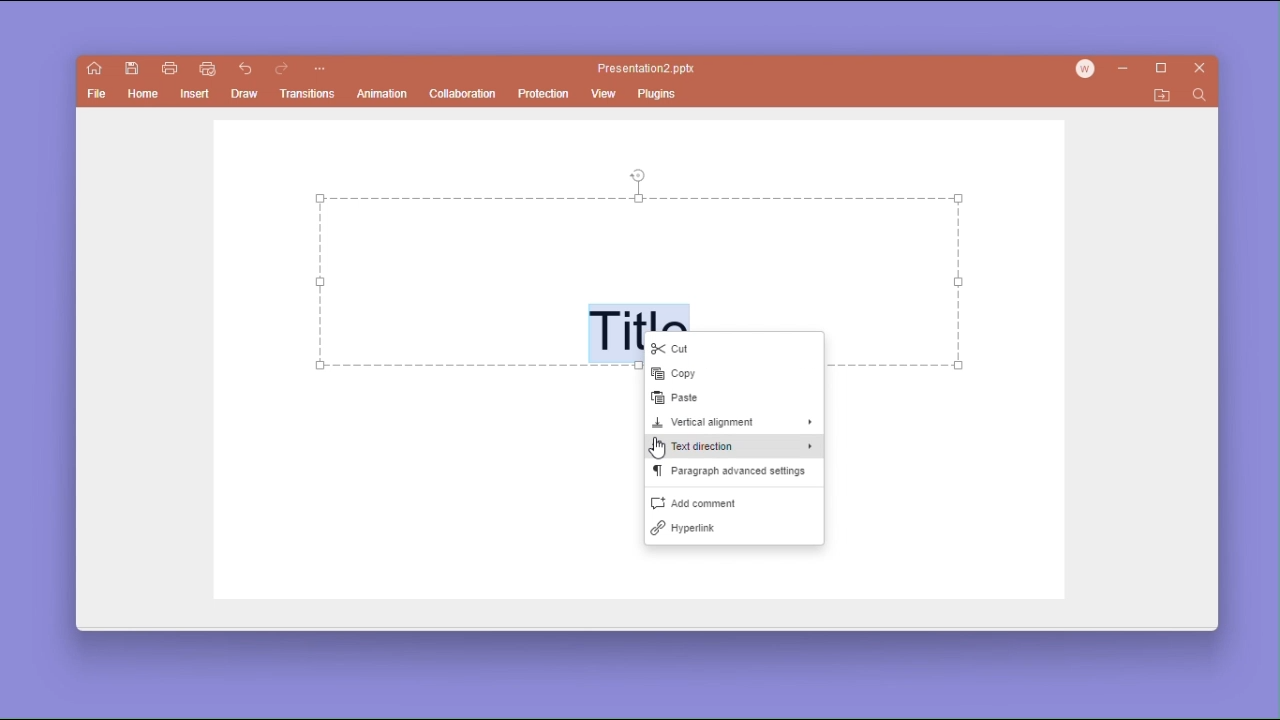 This screenshot has height=720, width=1280. I want to click on vertical alignment, so click(733, 424).